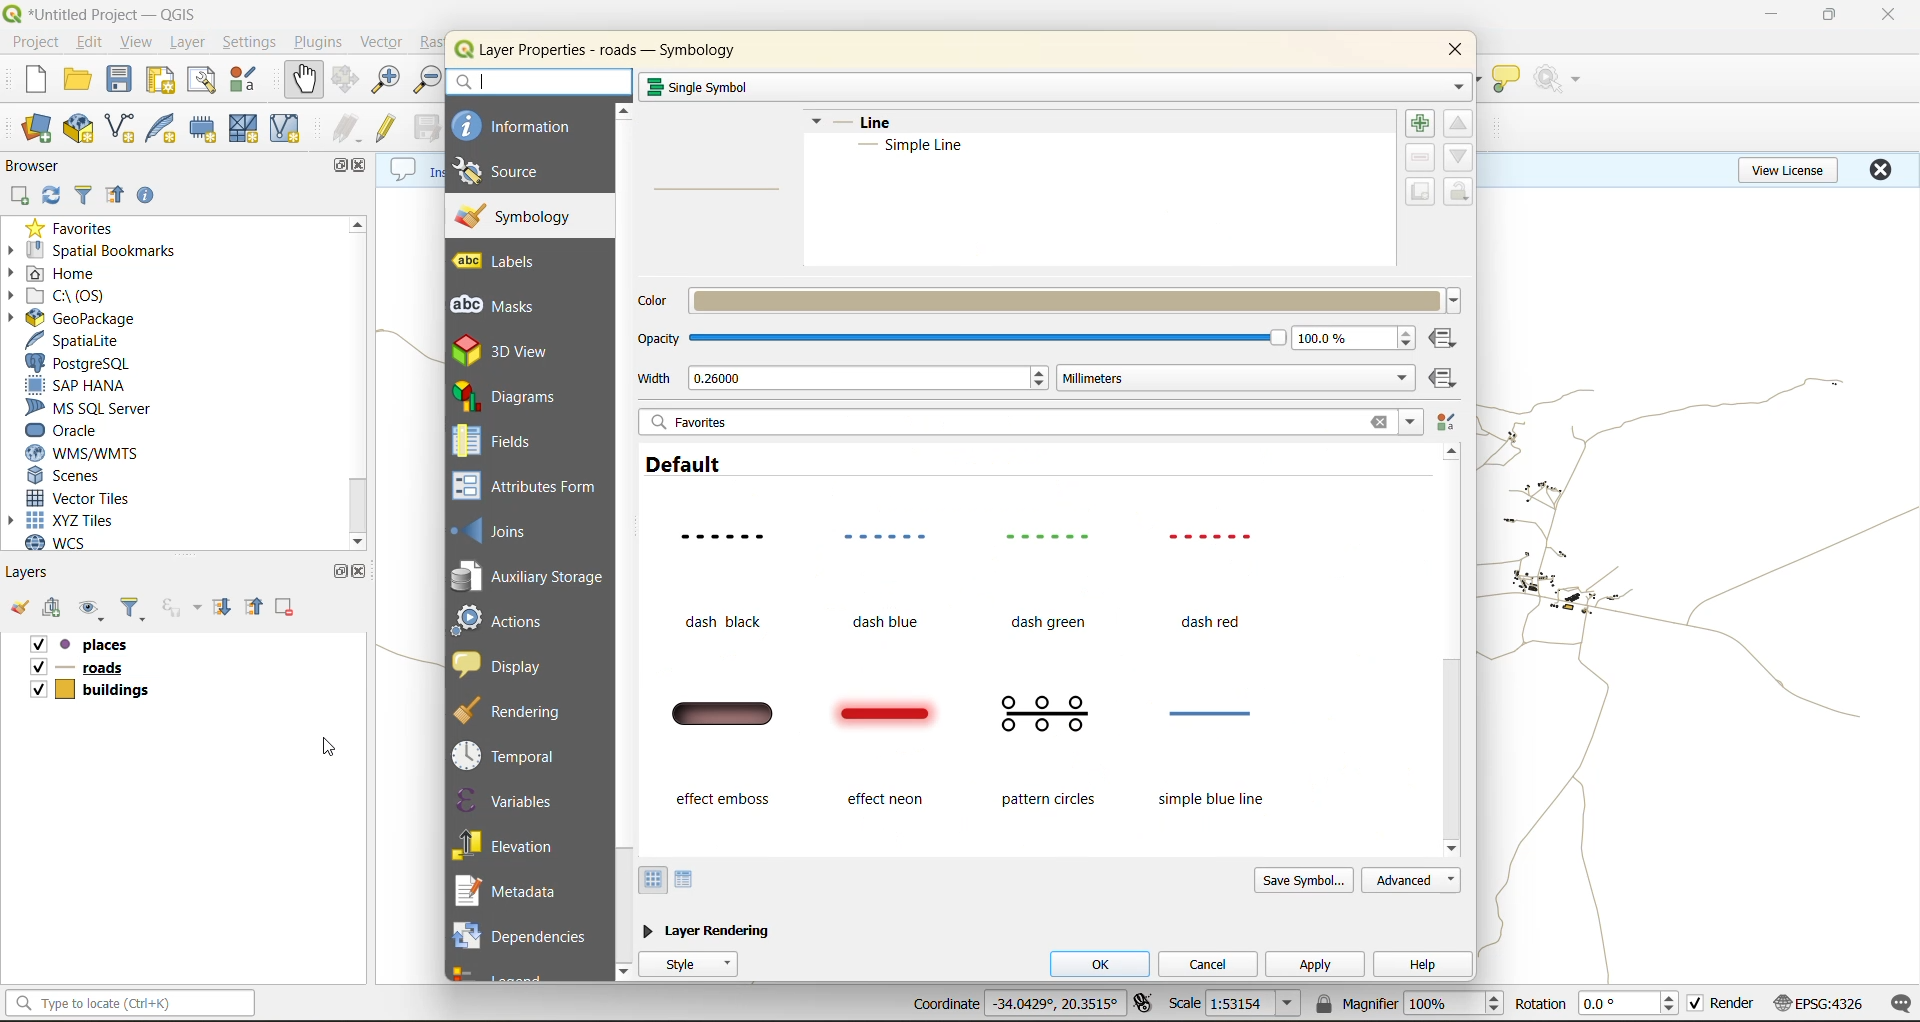  I want to click on favorites, so click(83, 229).